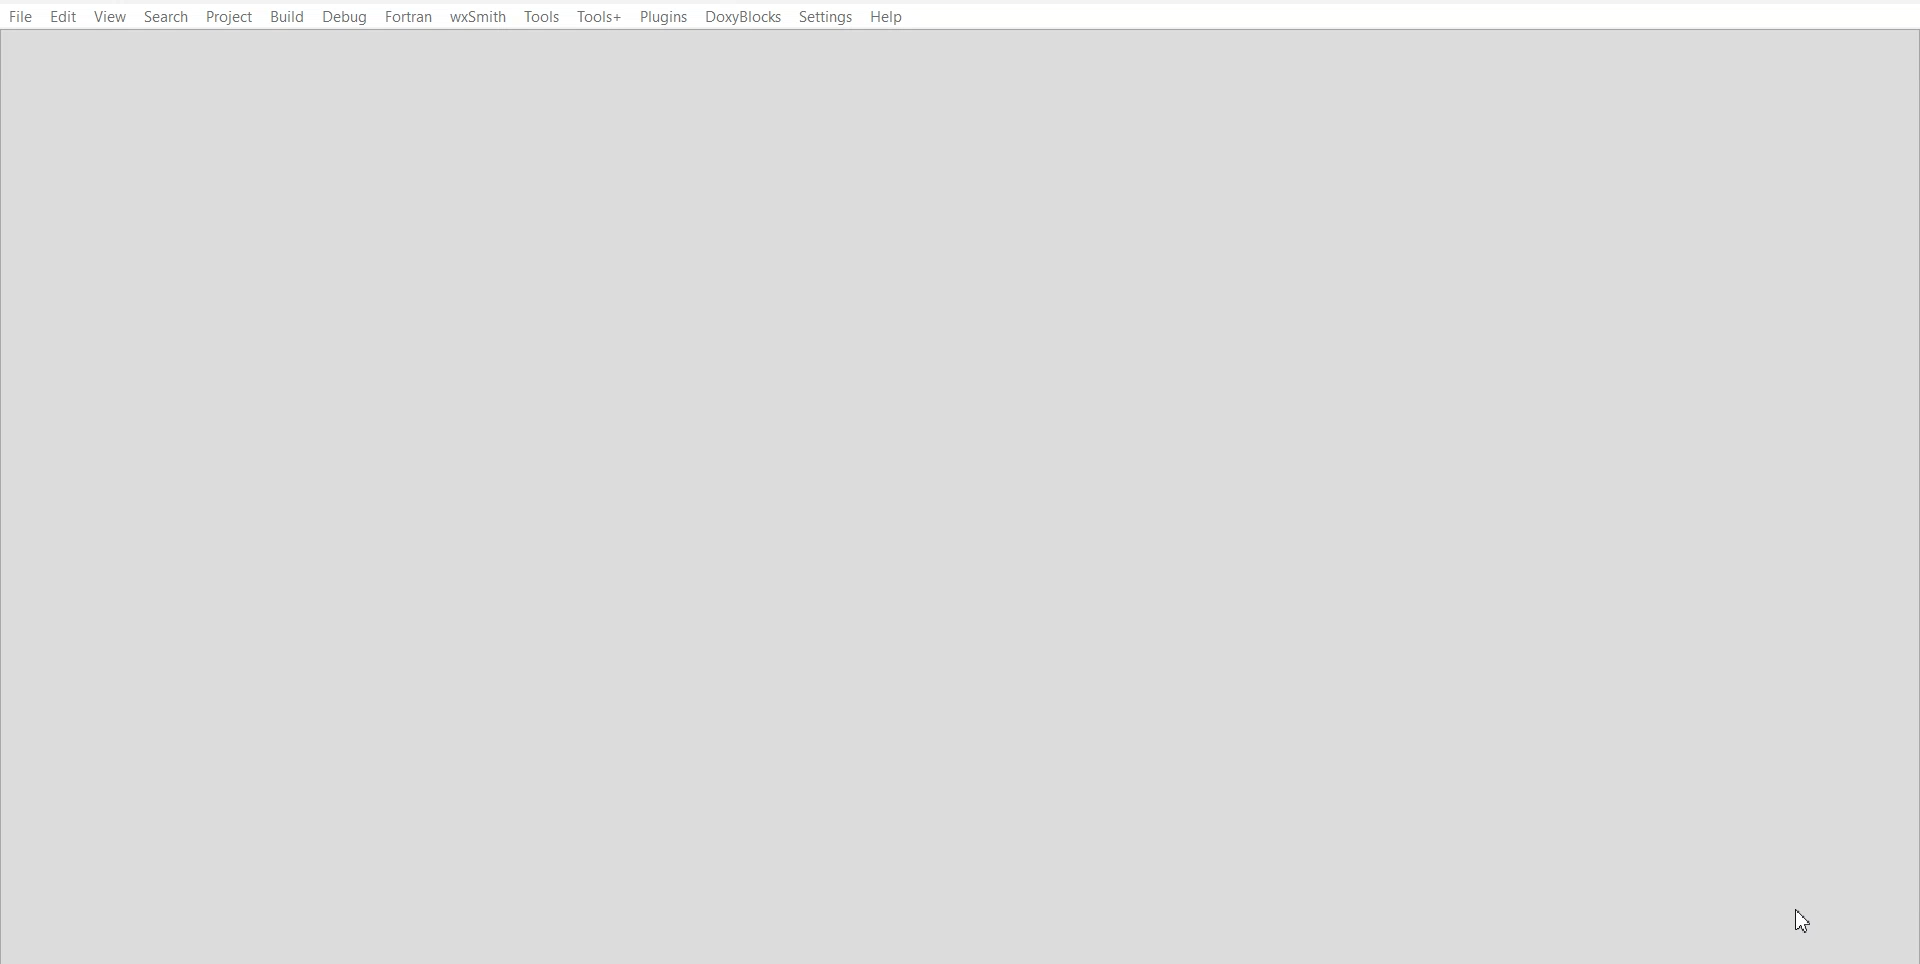 This screenshot has width=1920, height=964. What do you see at coordinates (478, 16) in the screenshot?
I see `wxSmith` at bounding box center [478, 16].